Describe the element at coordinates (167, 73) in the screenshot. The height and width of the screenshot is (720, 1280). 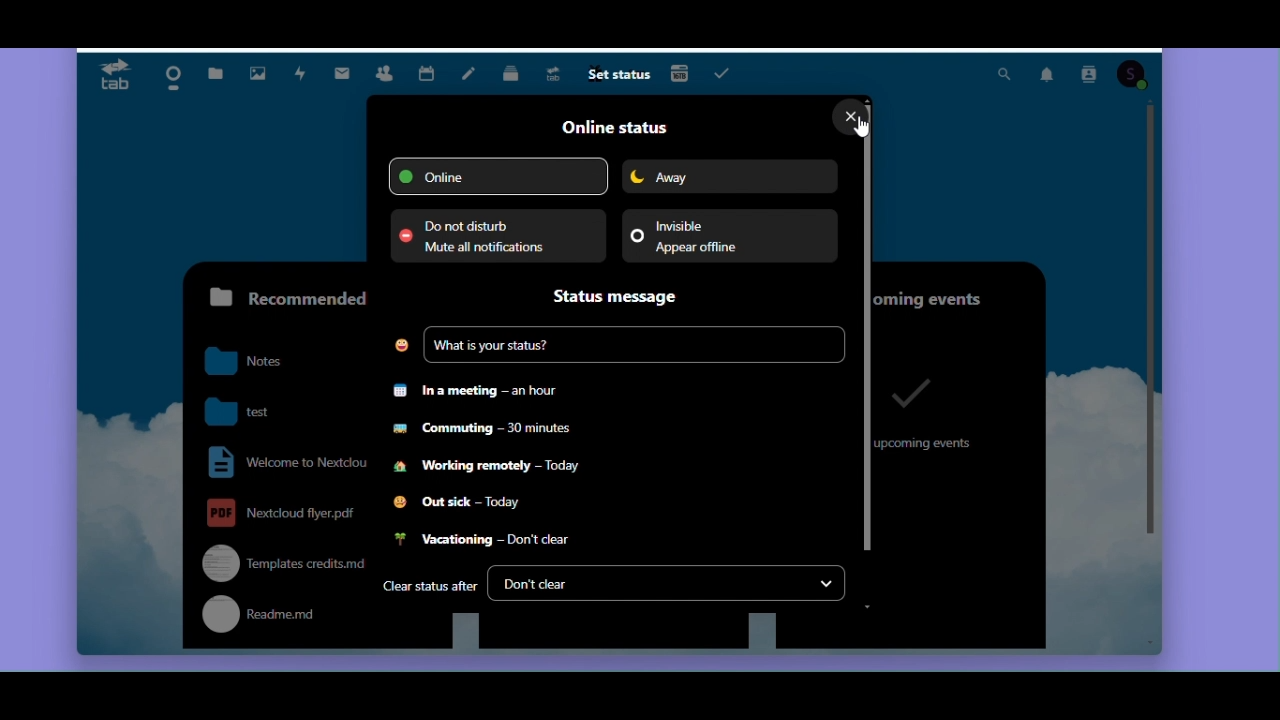
I see `Dashboard` at that location.